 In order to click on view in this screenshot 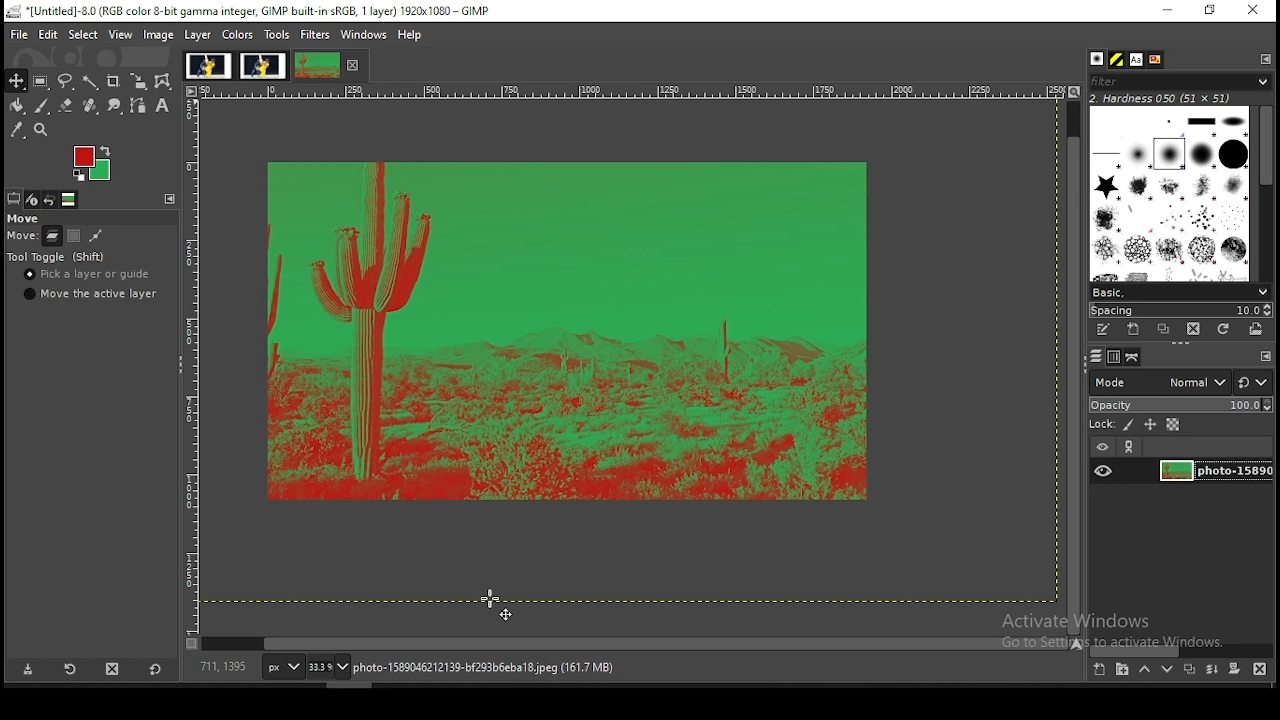, I will do `click(122, 35)`.